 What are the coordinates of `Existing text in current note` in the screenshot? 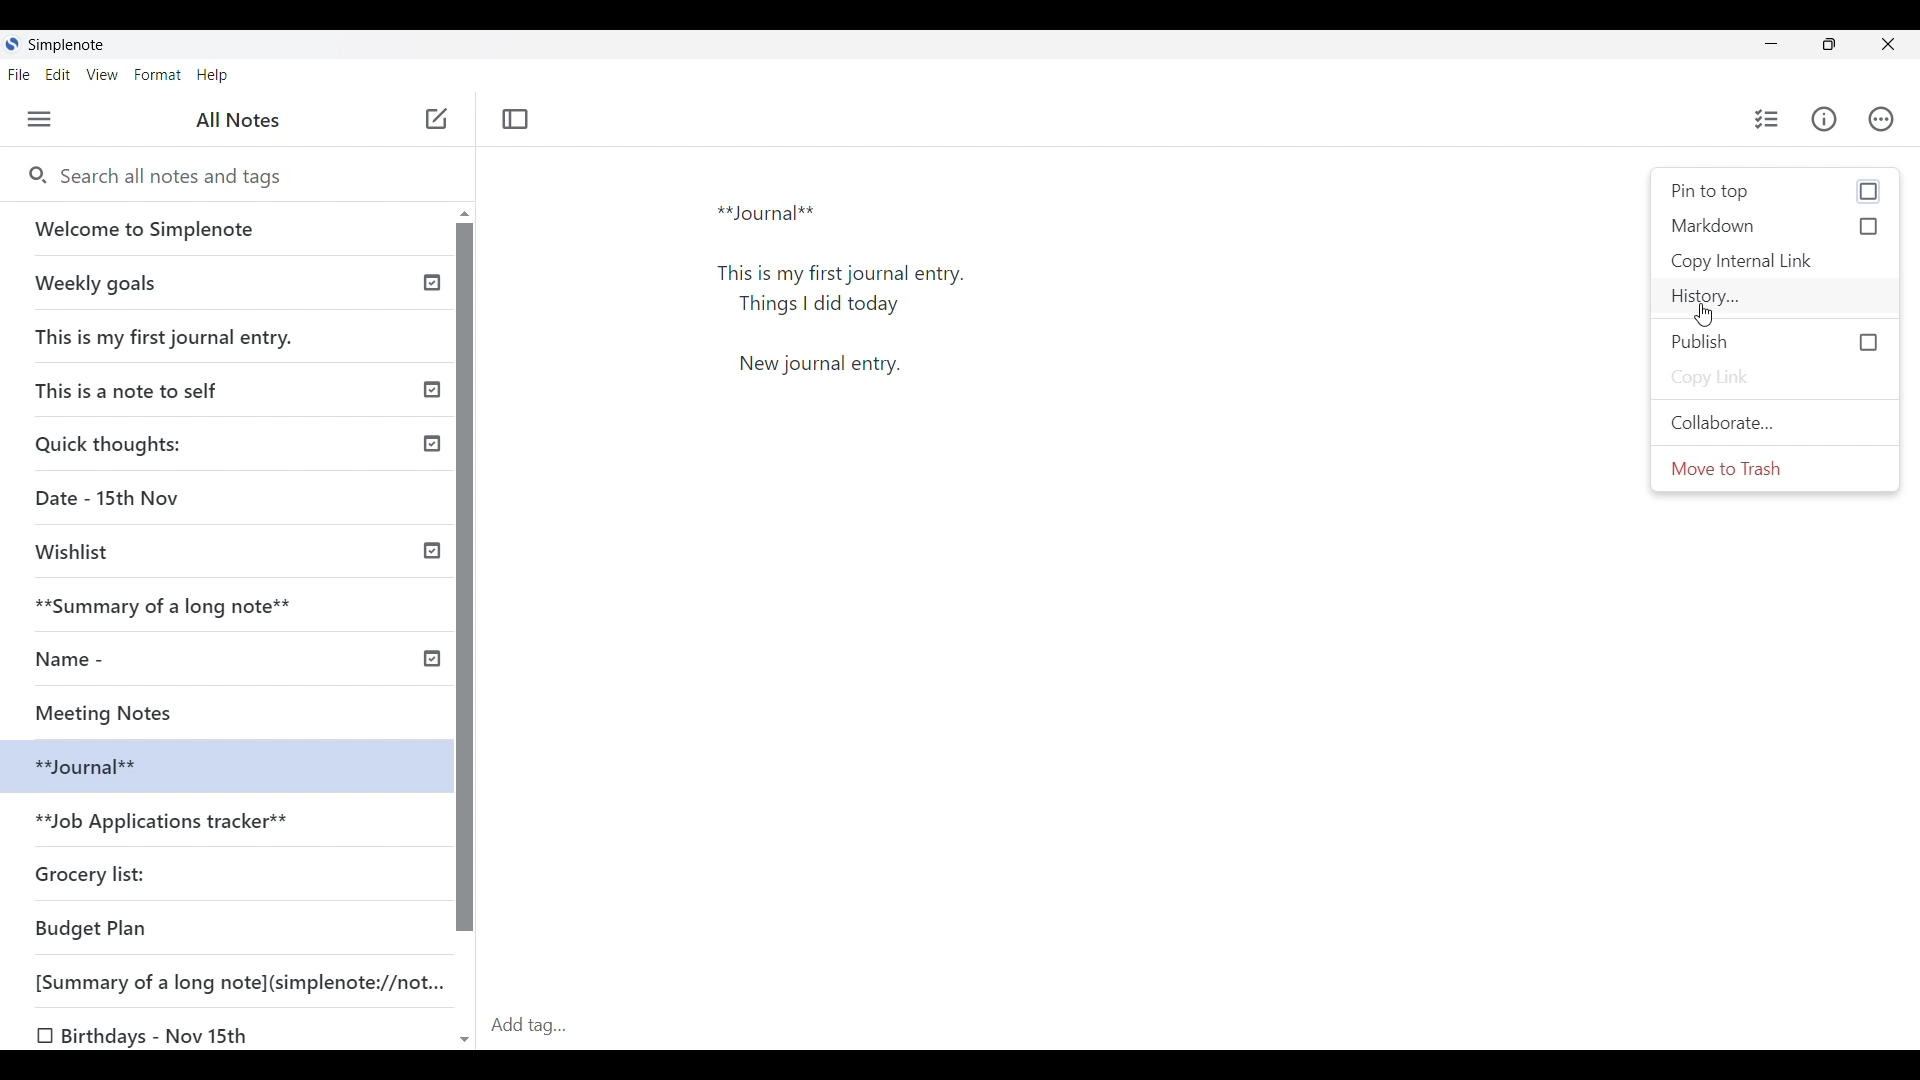 It's located at (853, 297).